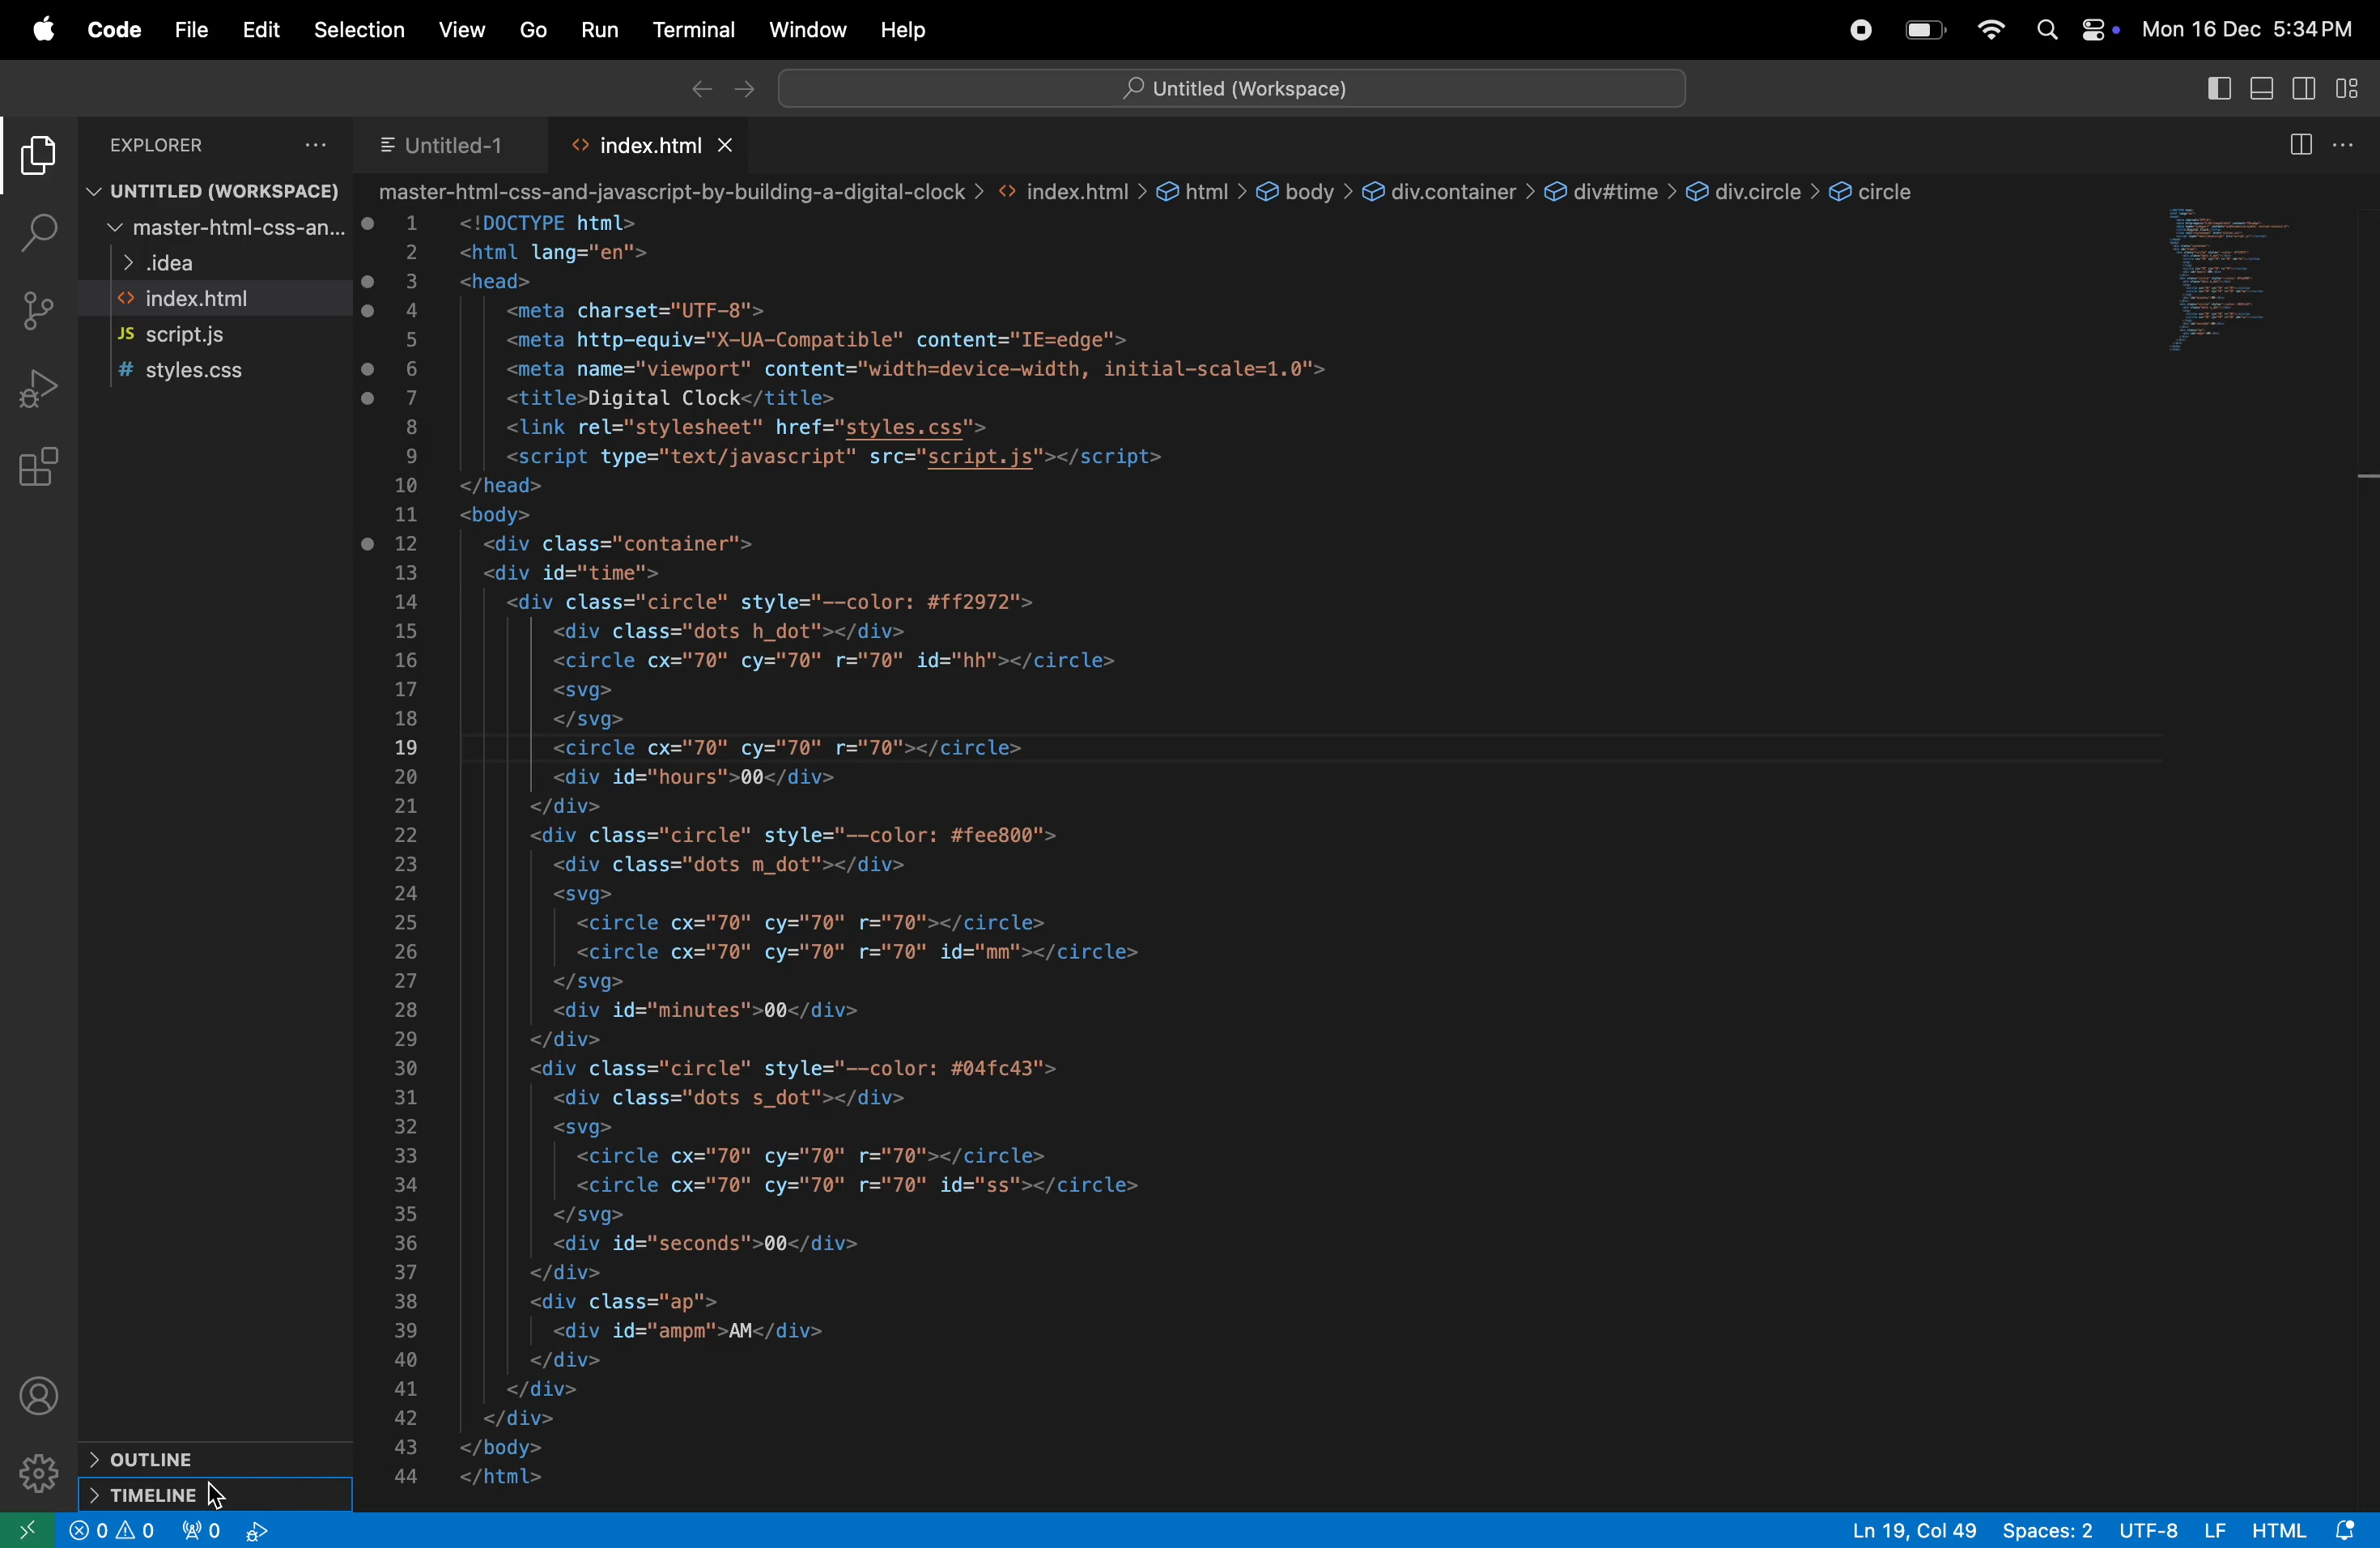 The image size is (2380, 1548). Describe the element at coordinates (805, 1068) in the screenshot. I see `<div class="circle" style="--color: #04fc43">` at that location.